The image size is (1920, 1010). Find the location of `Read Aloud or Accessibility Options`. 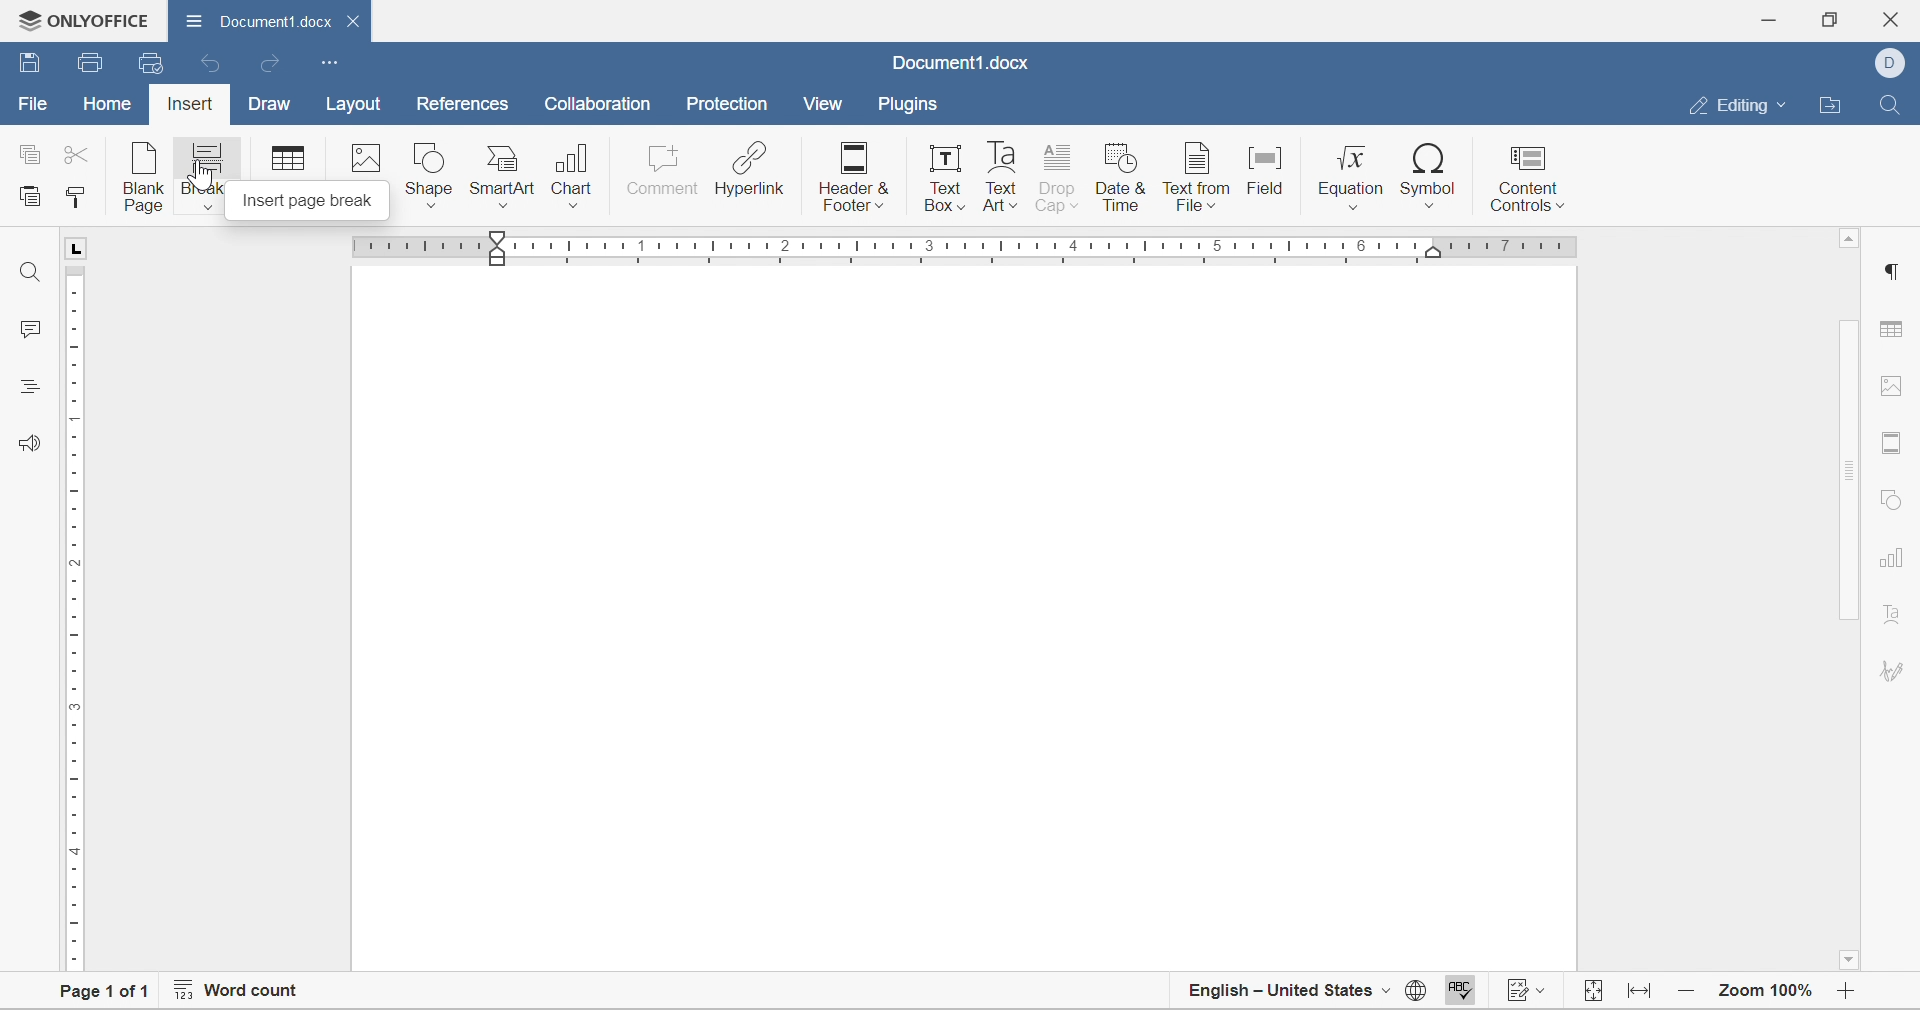

Read Aloud or Accessibility Options is located at coordinates (26, 442).